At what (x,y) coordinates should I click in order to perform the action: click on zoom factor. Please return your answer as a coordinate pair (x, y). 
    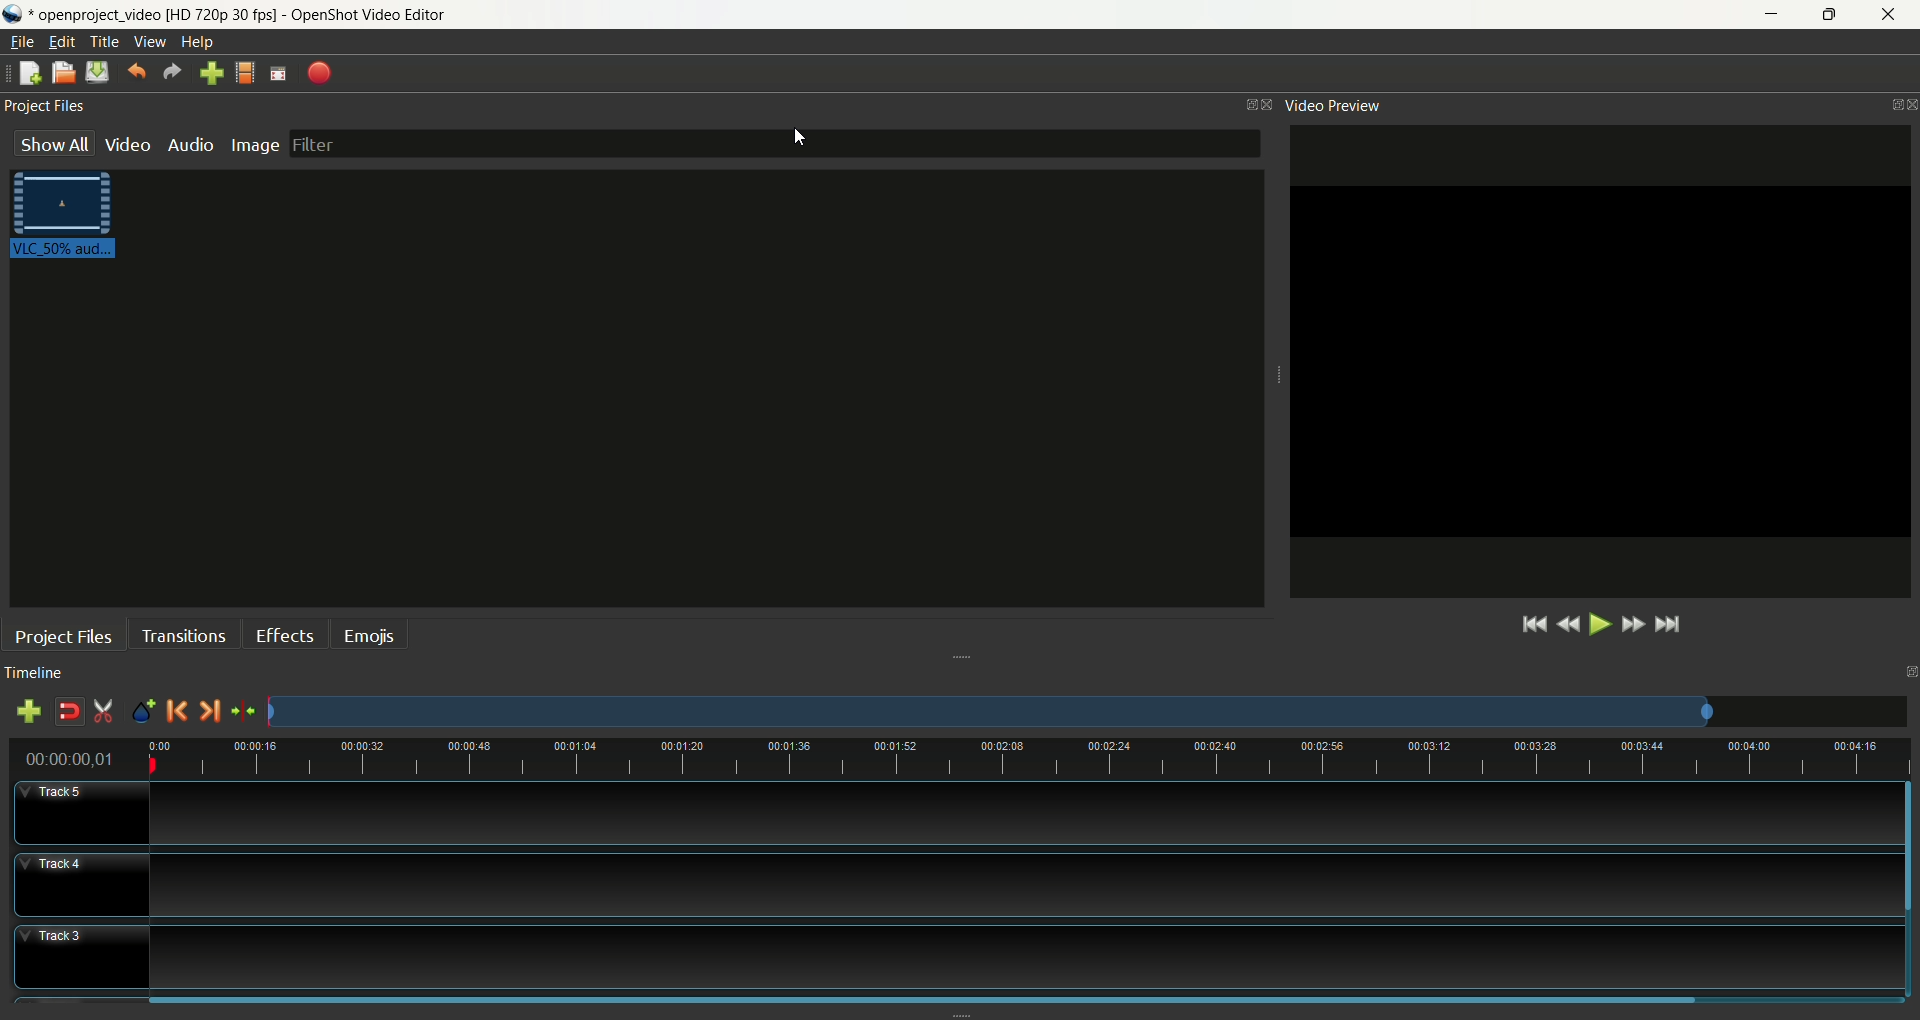
    Looking at the image, I should click on (1088, 712).